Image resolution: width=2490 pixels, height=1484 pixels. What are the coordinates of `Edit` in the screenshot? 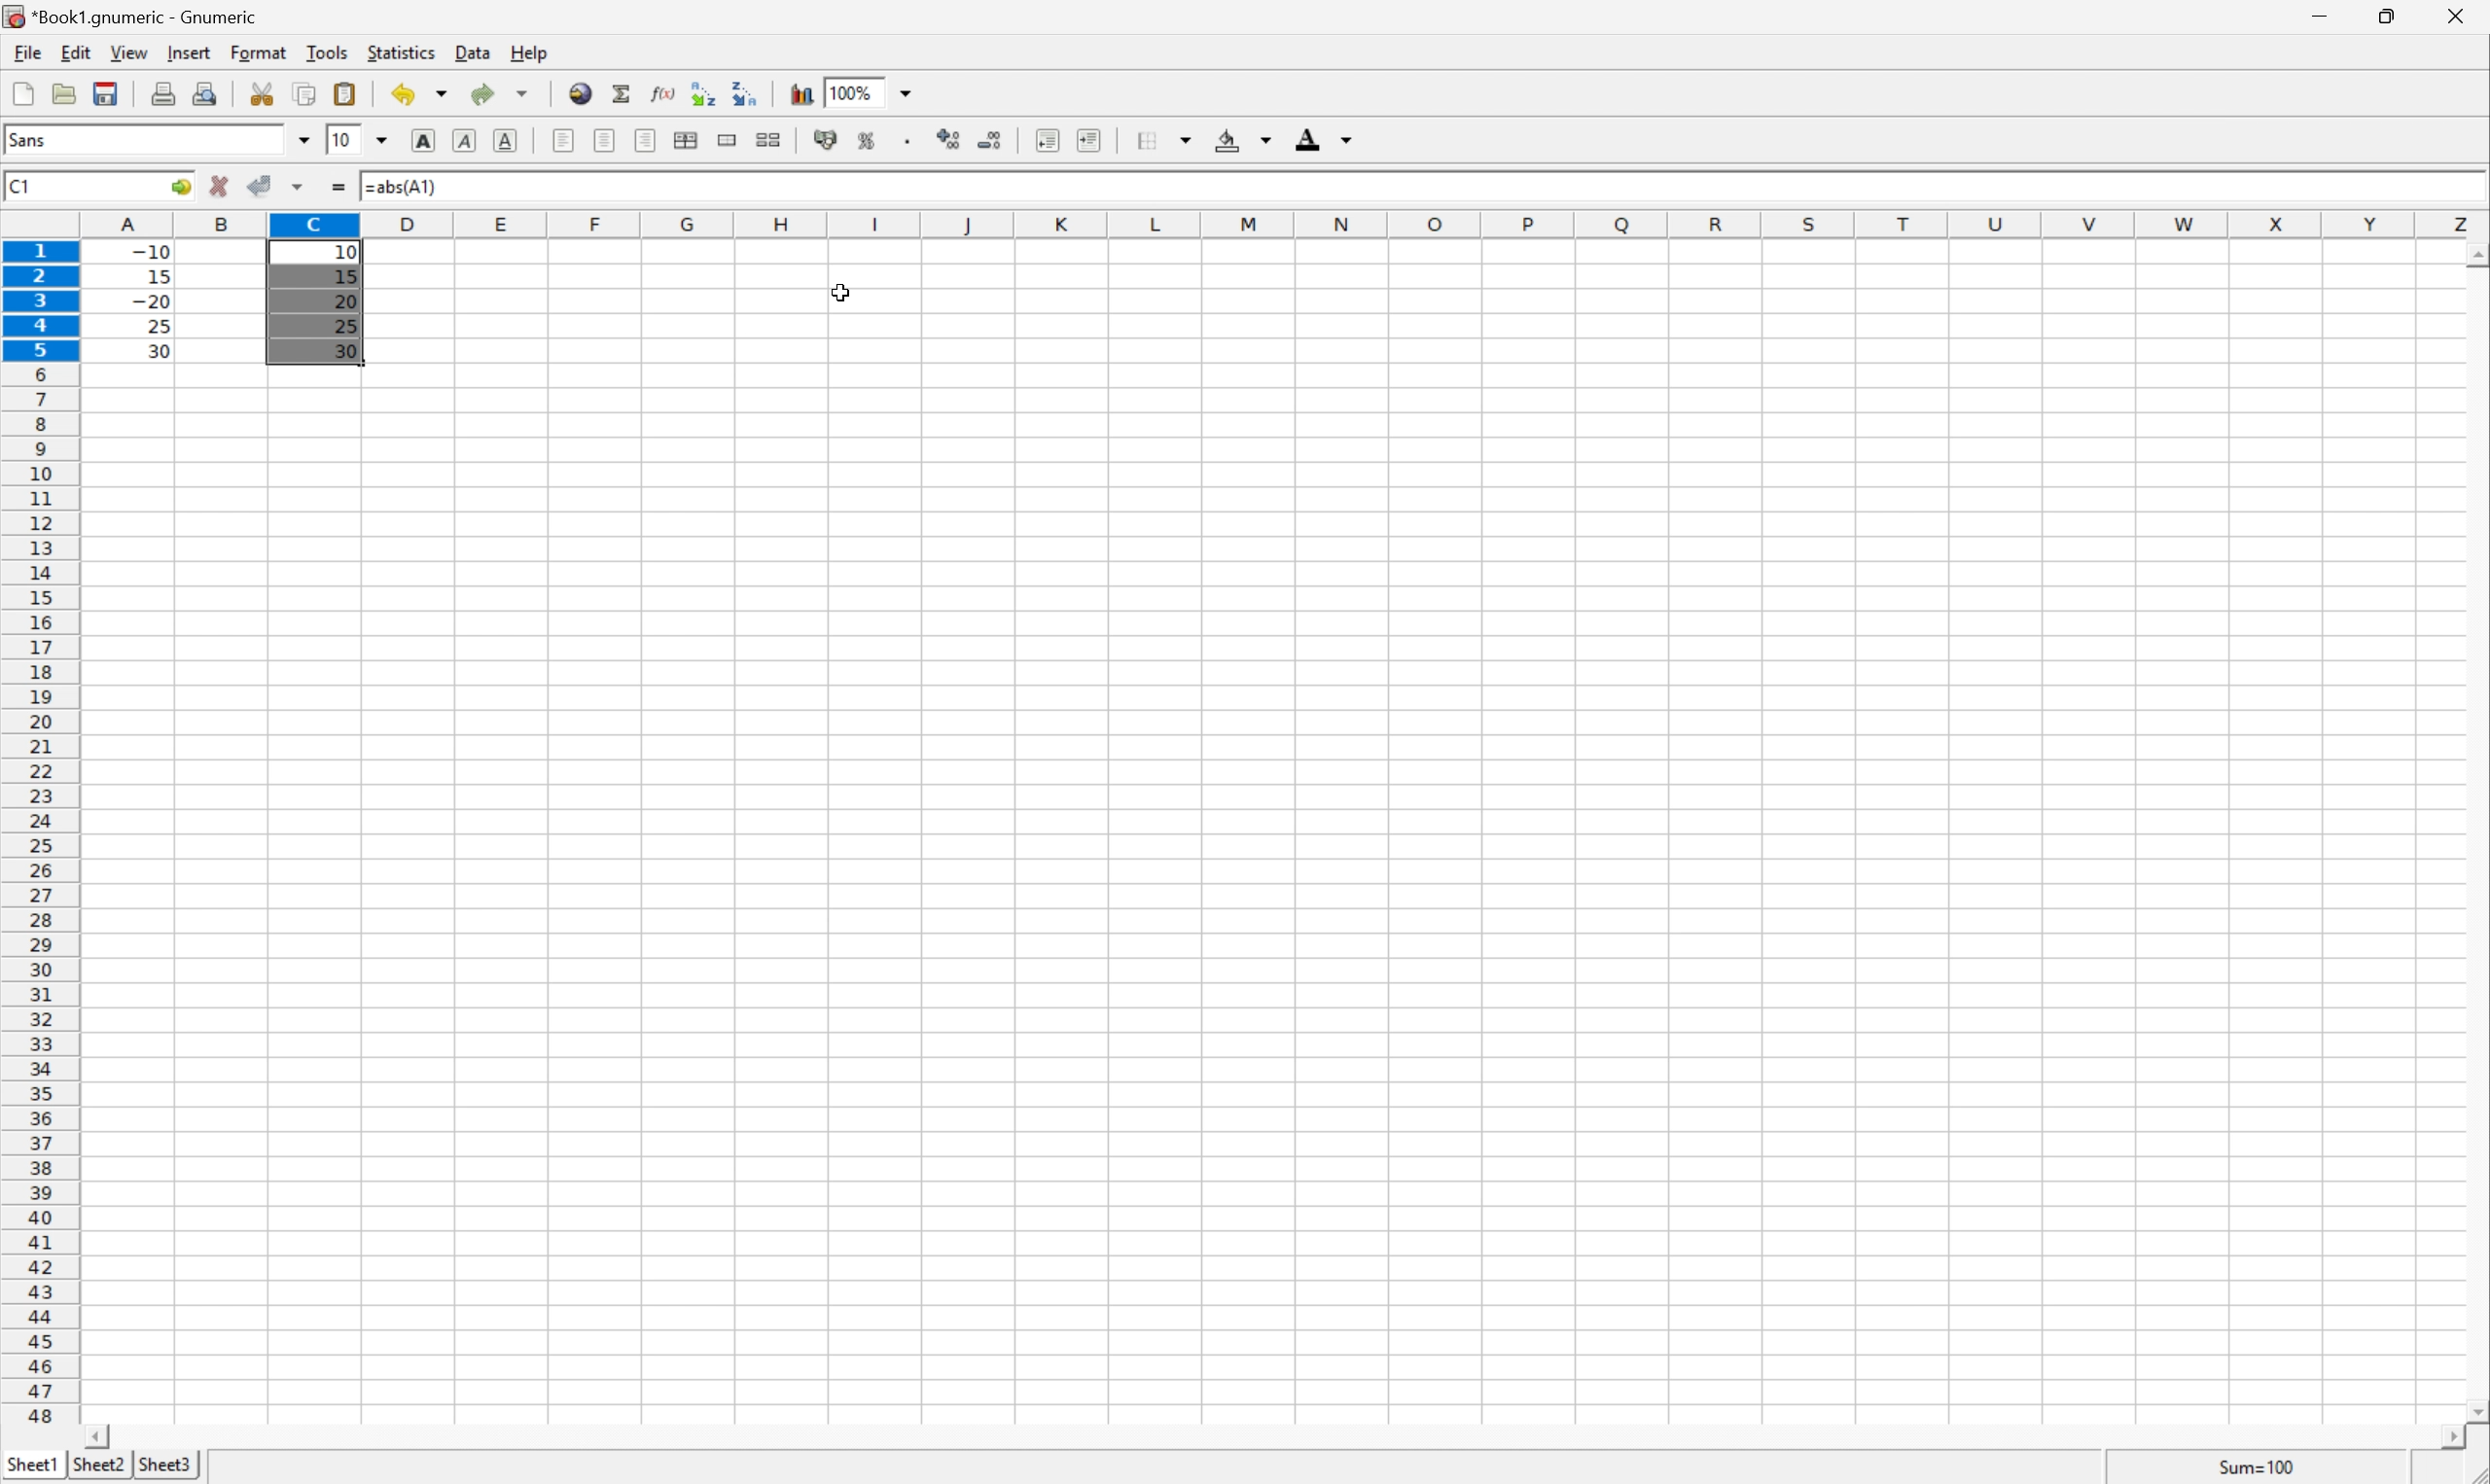 It's located at (78, 50).